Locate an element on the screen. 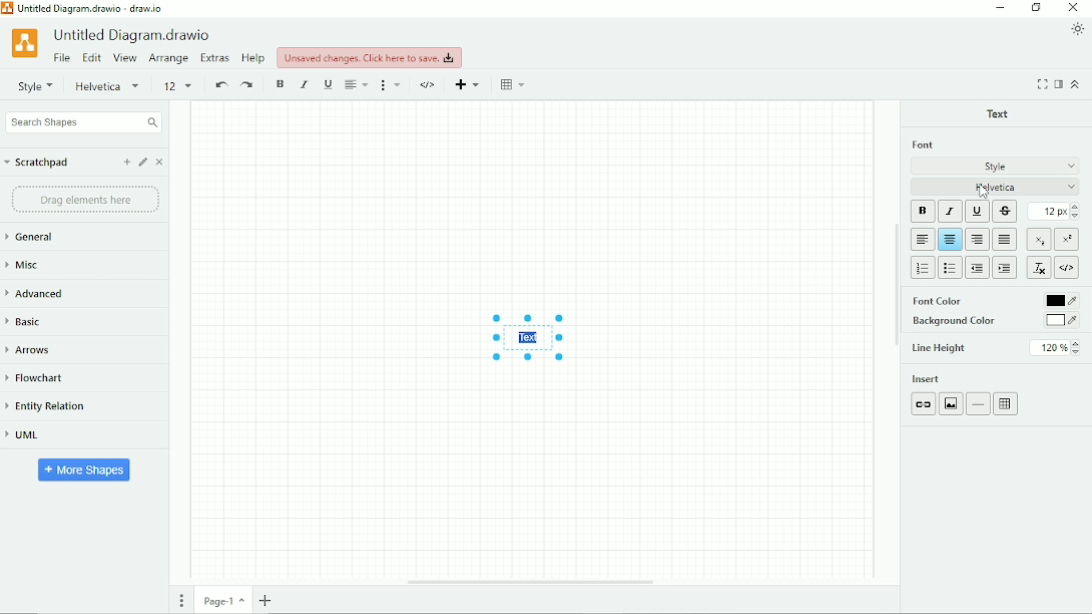 The width and height of the screenshot is (1092, 614). Insert is located at coordinates (466, 83).